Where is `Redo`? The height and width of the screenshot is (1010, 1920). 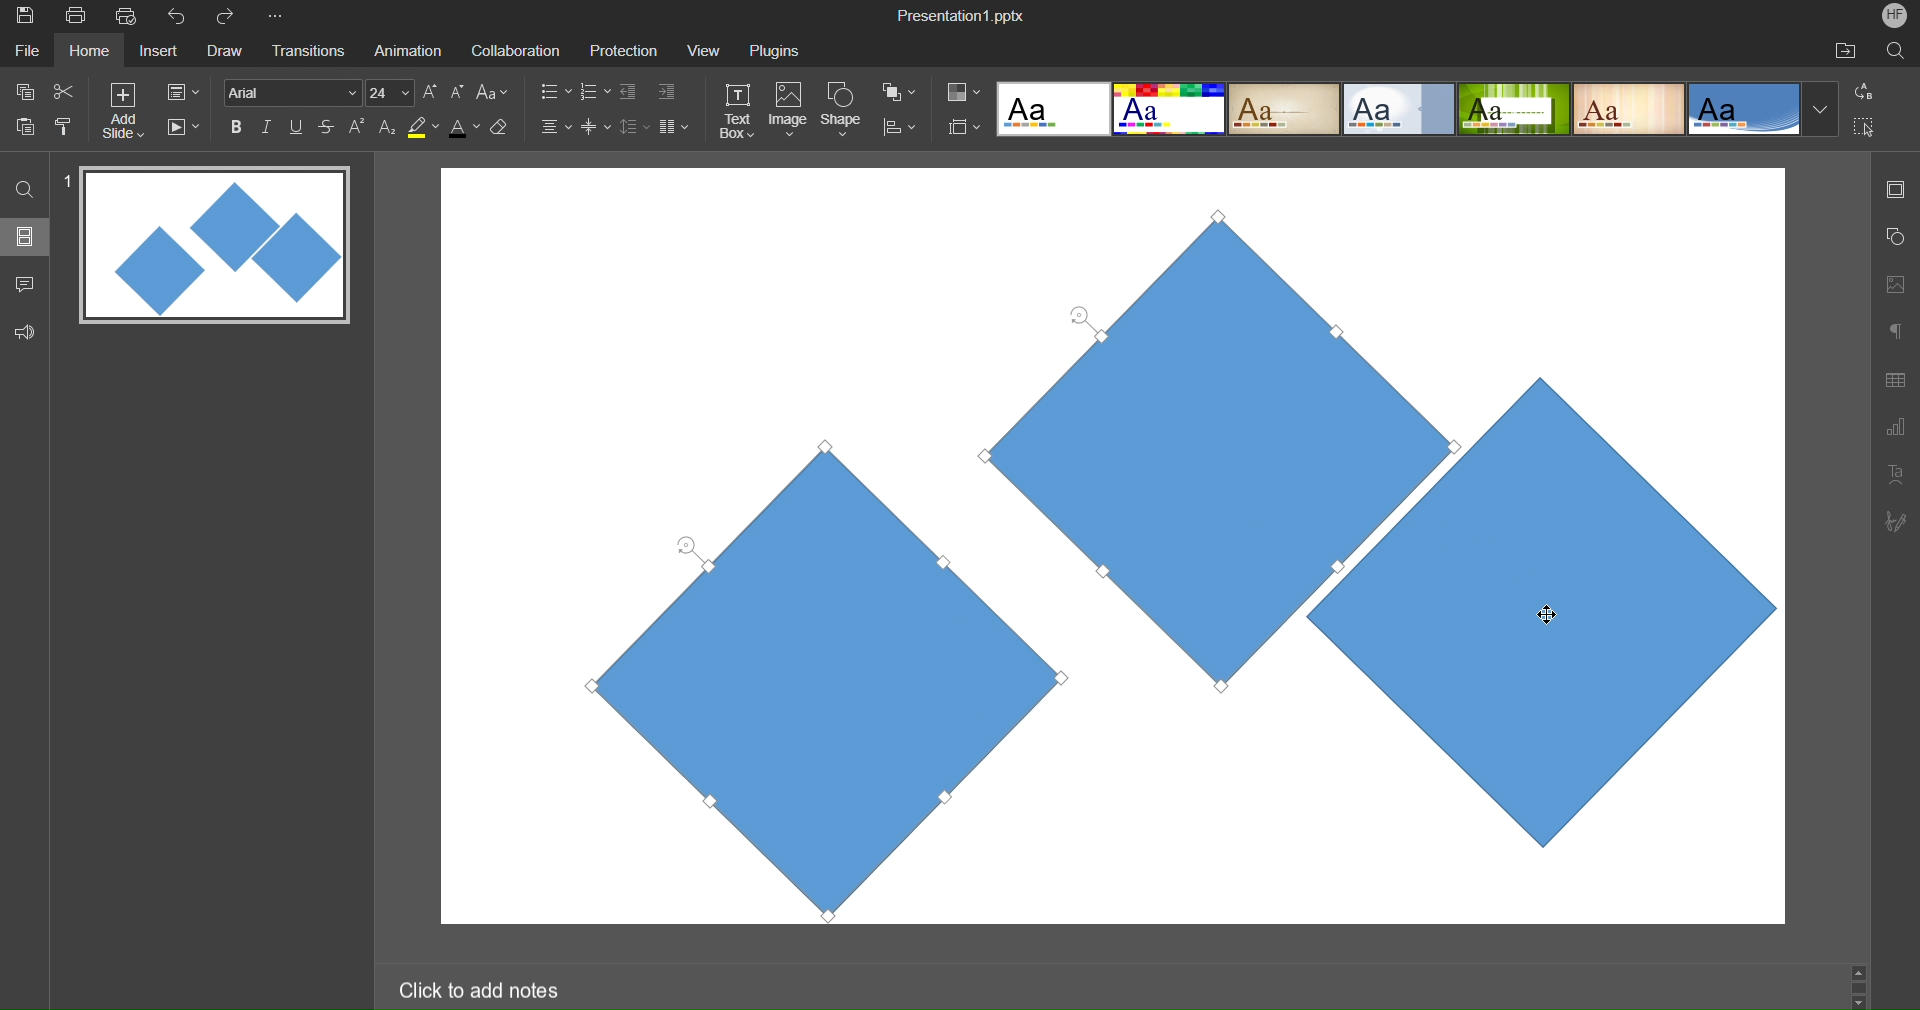
Redo is located at coordinates (232, 17).